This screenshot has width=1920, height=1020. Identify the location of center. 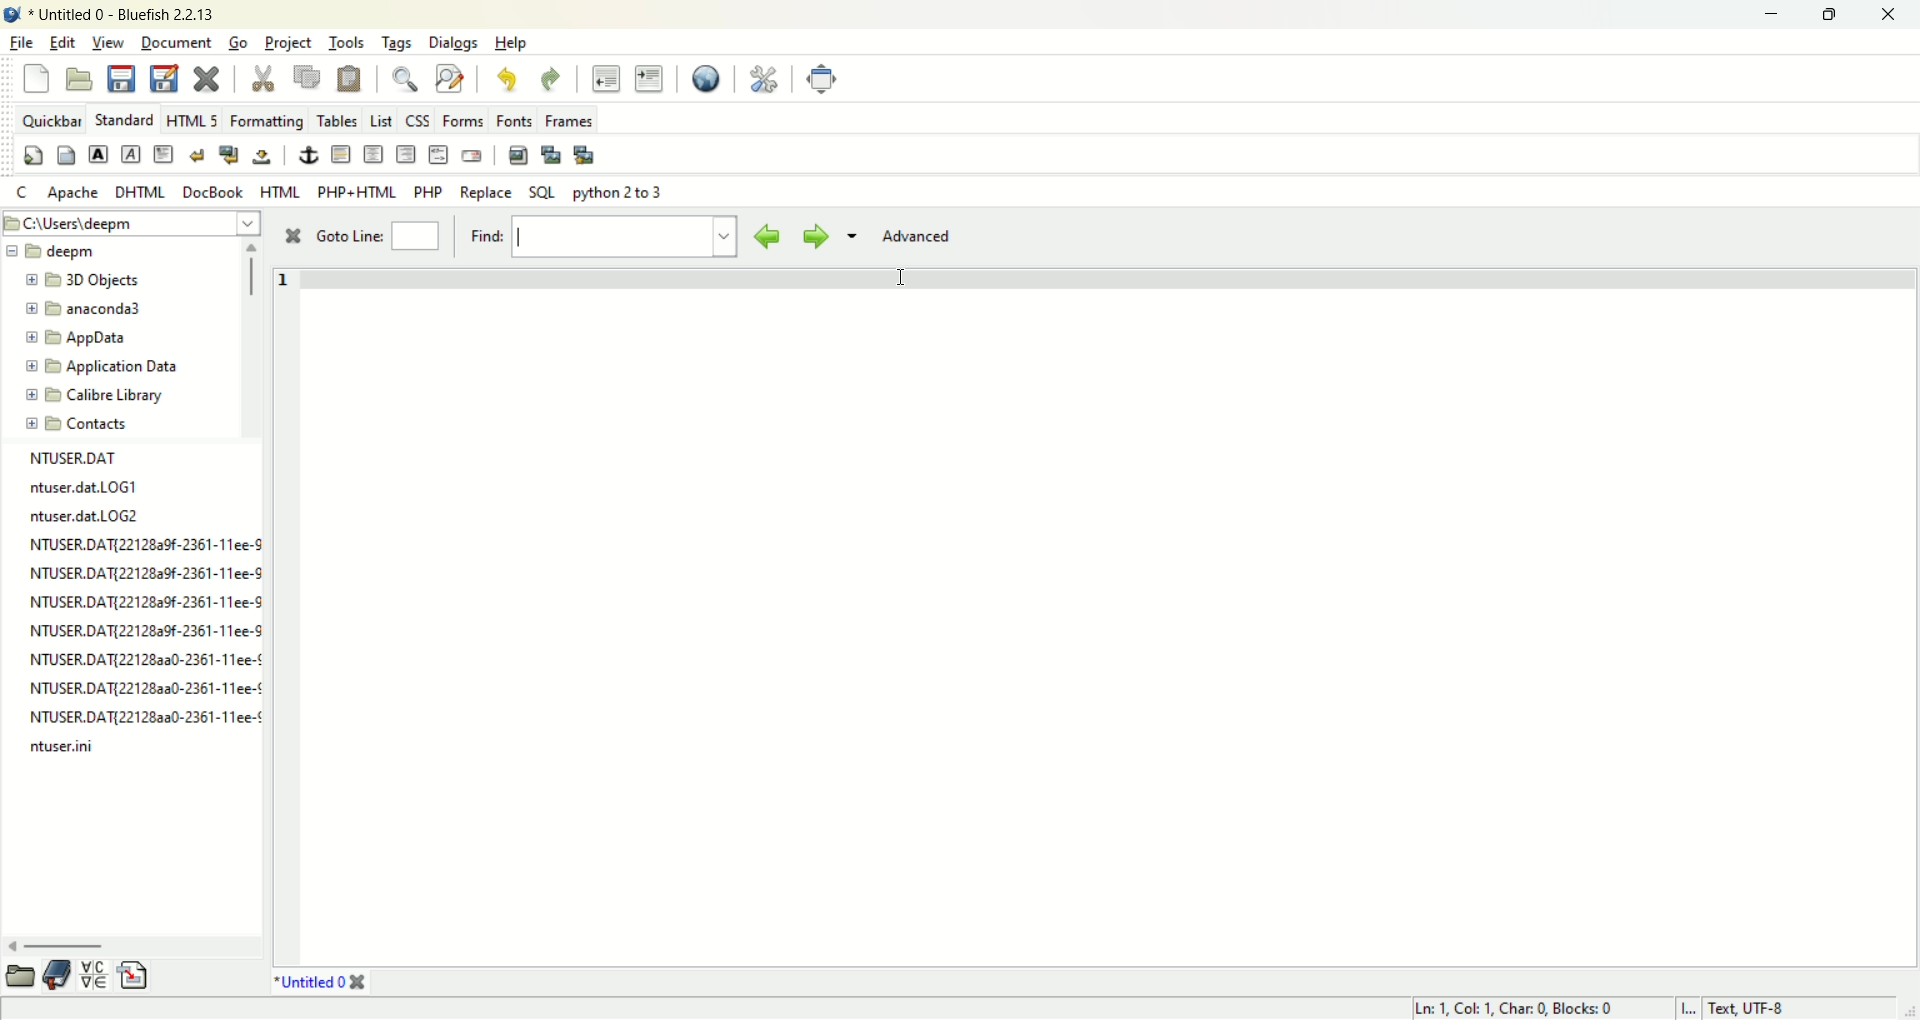
(374, 155).